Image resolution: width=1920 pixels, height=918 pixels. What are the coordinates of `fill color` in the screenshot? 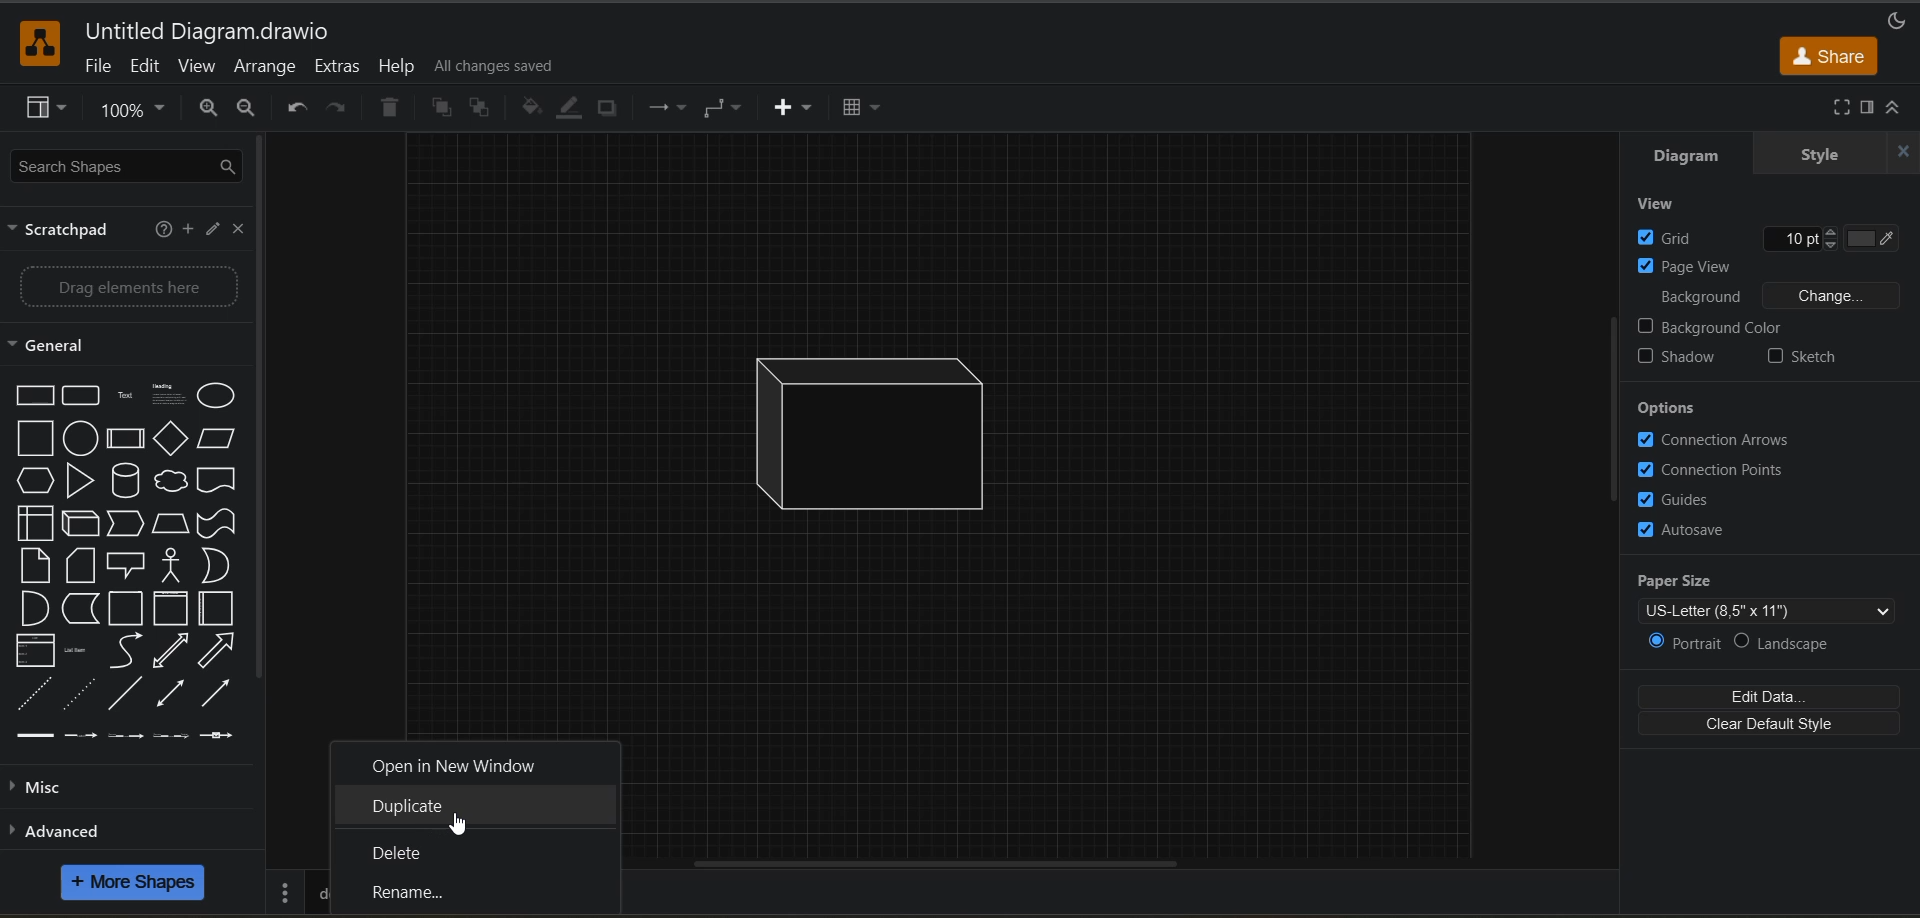 It's located at (535, 109).